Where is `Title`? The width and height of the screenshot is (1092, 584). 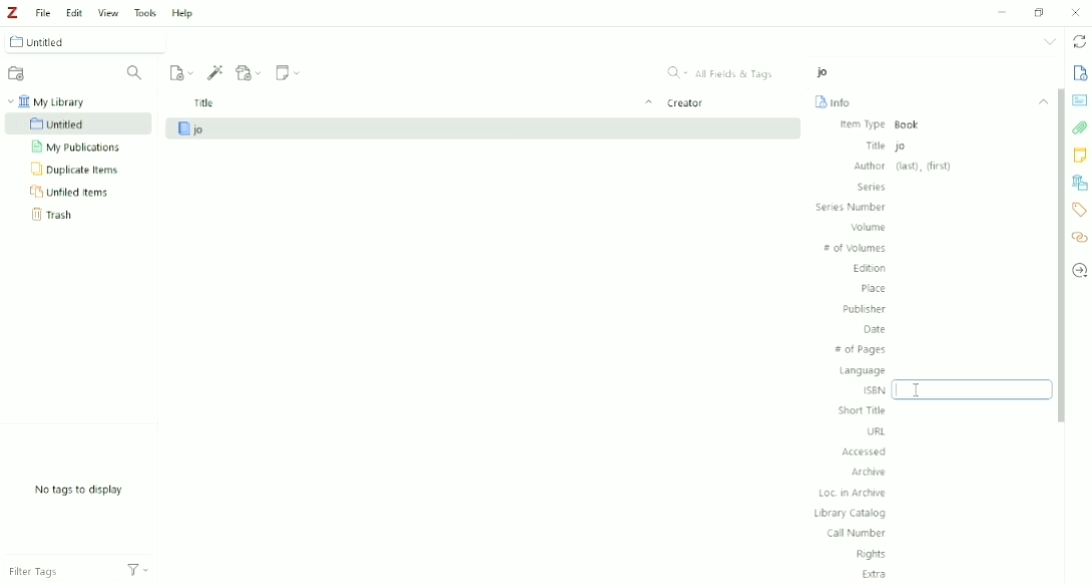
Title is located at coordinates (420, 103).